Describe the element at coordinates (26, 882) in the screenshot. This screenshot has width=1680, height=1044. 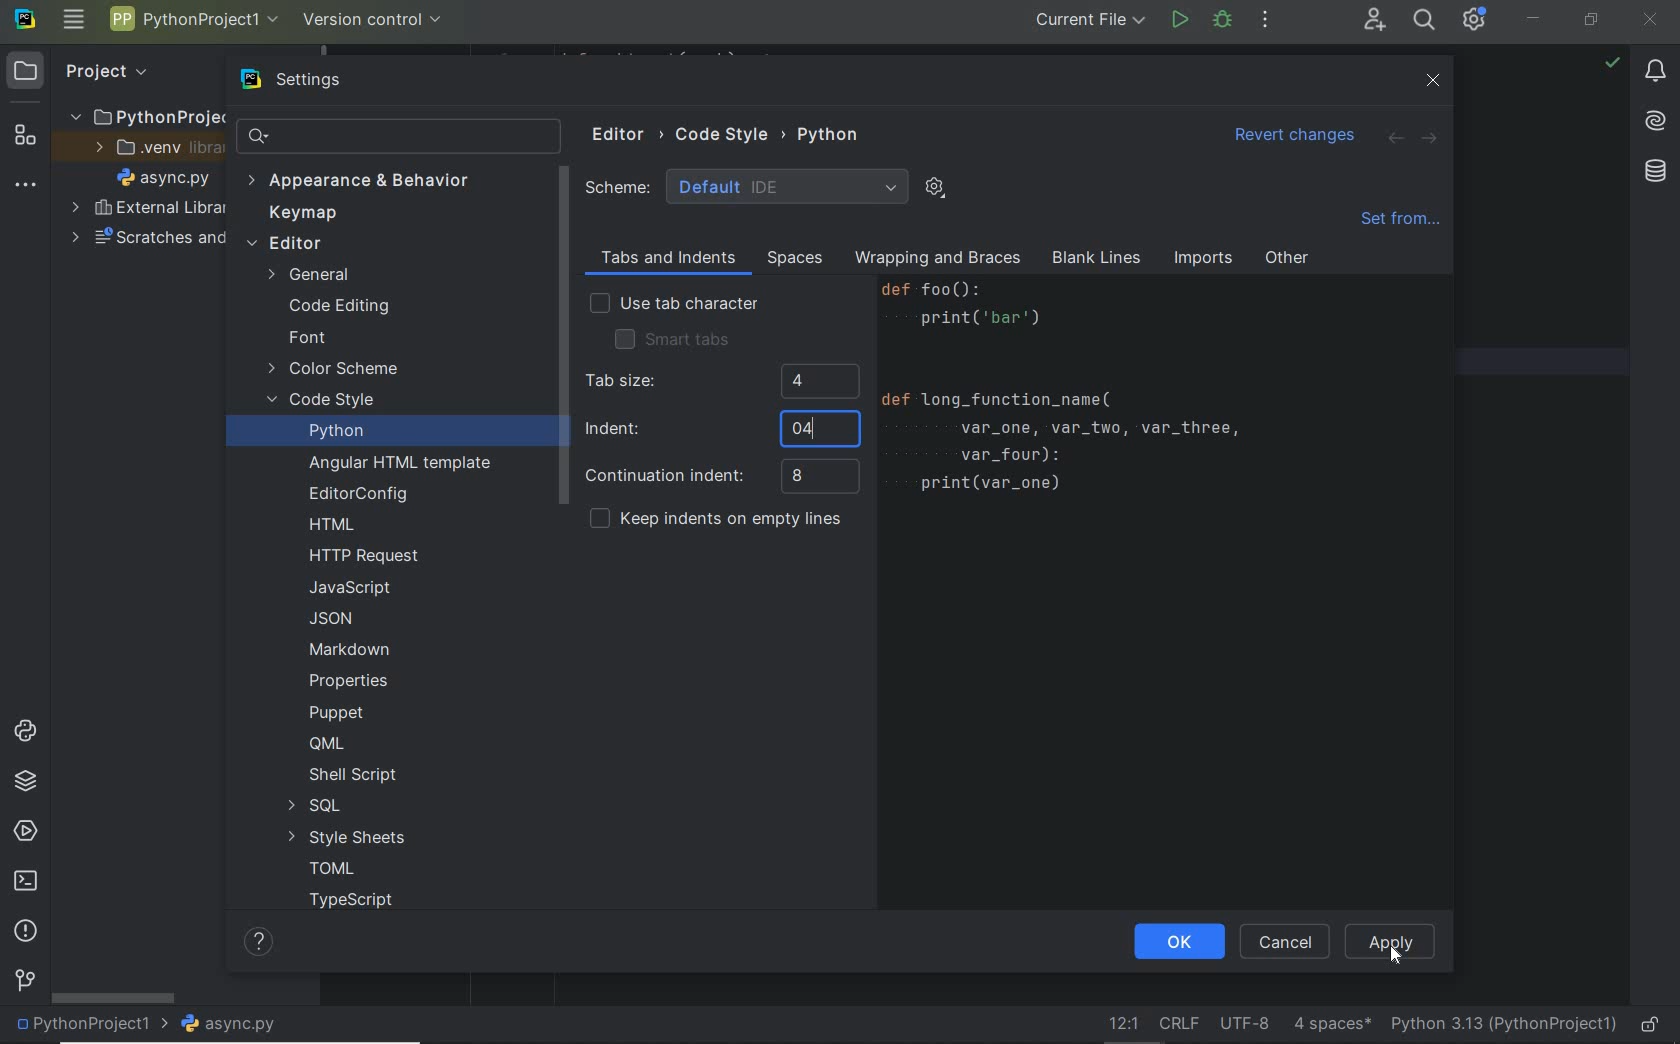
I see `terminal` at that location.